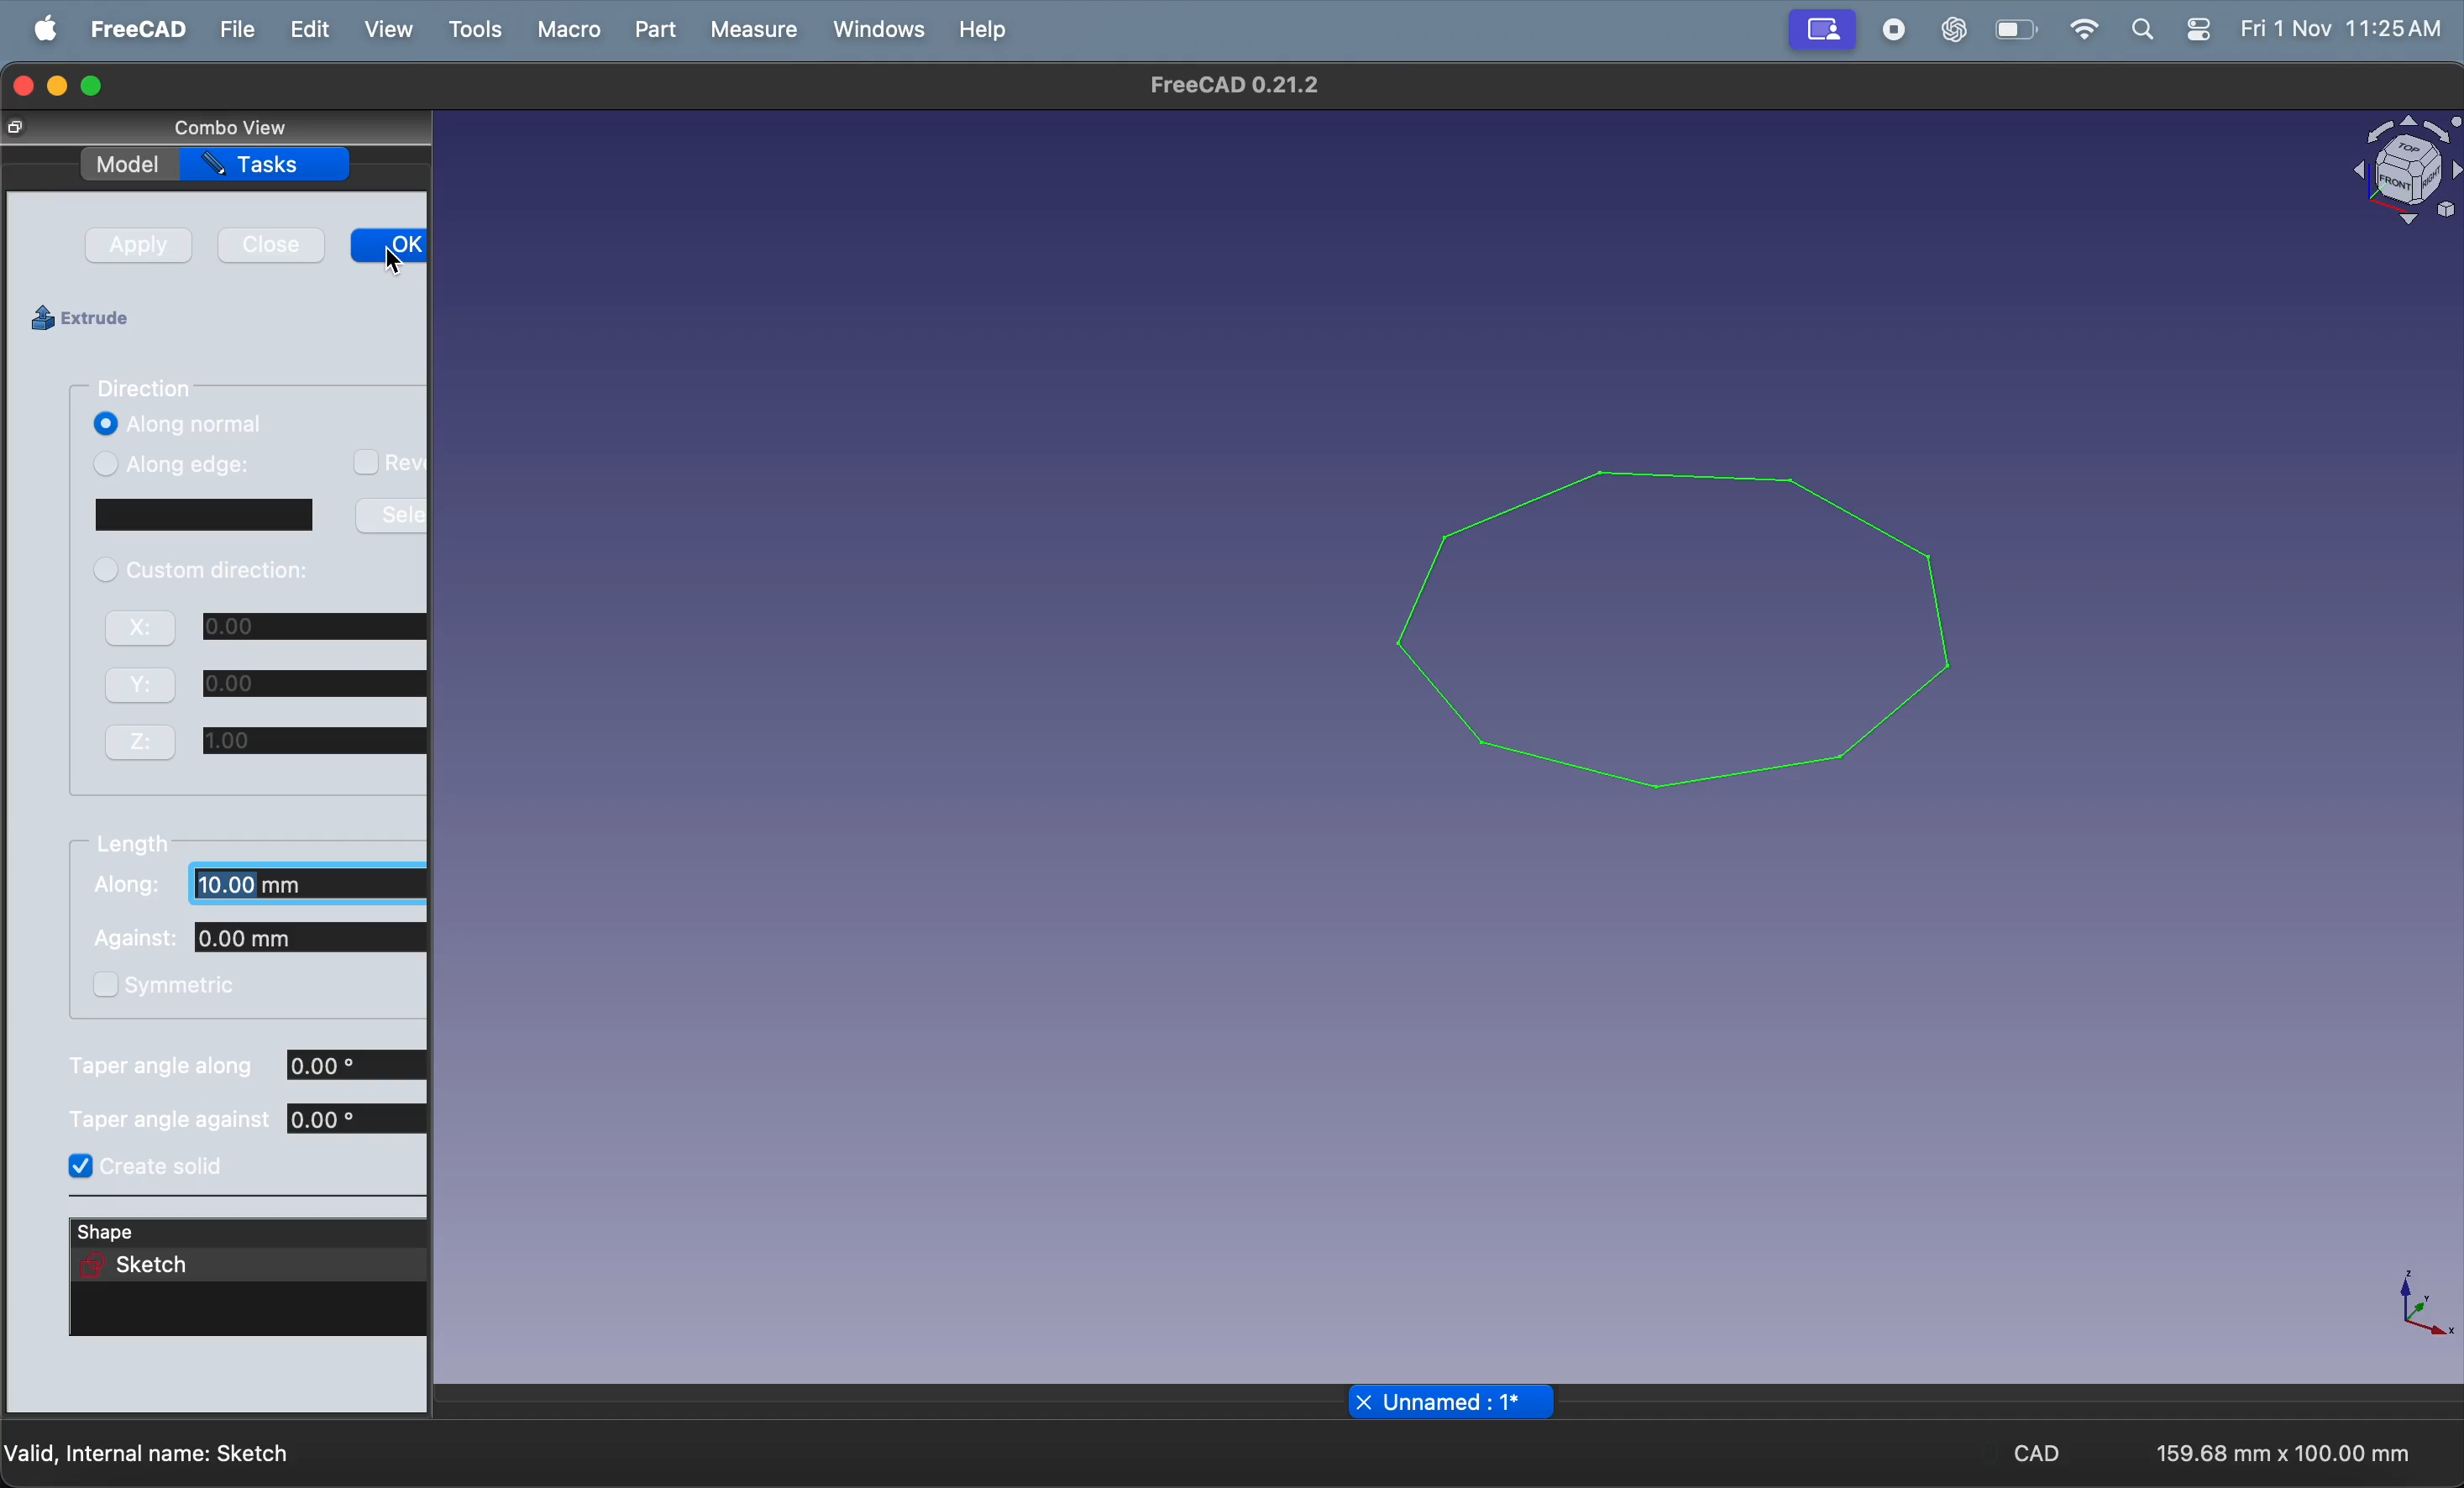  What do you see at coordinates (148, 387) in the screenshot?
I see `direction` at bounding box center [148, 387].